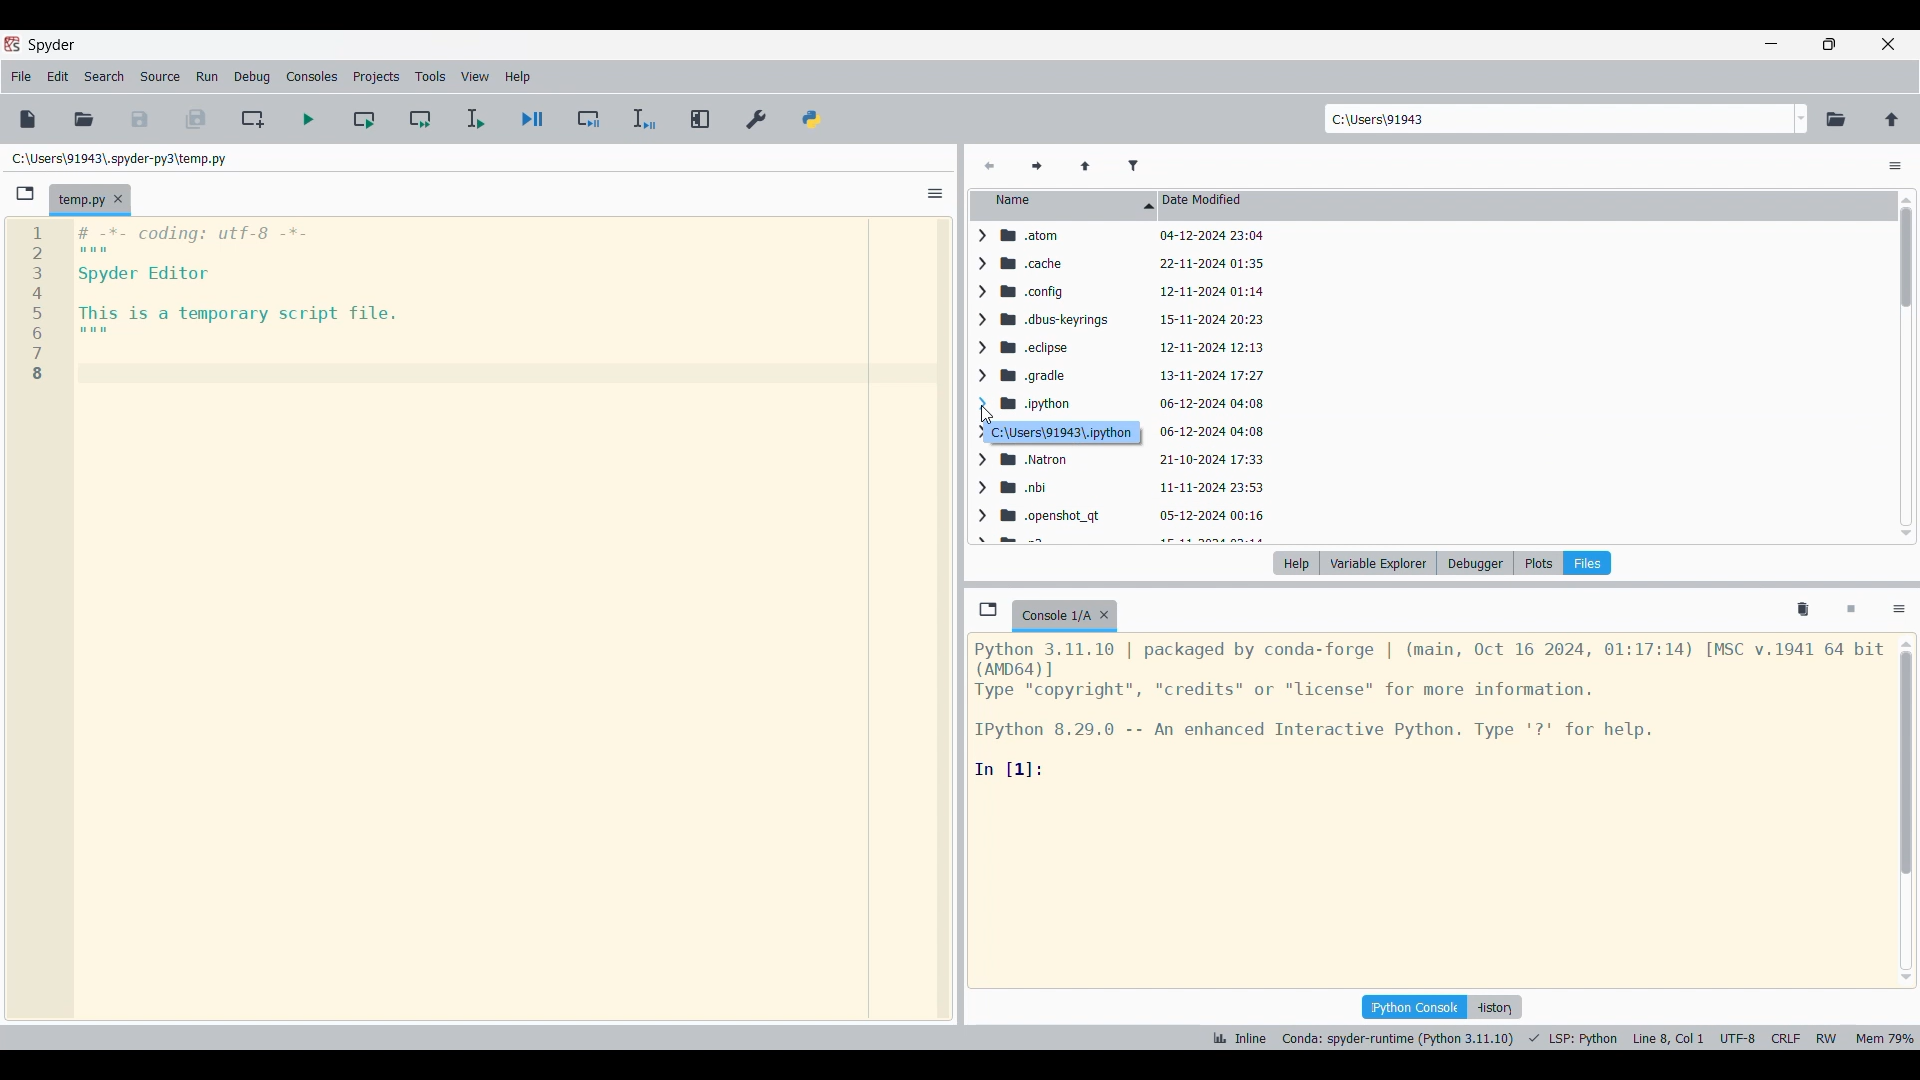  Describe the element at coordinates (58, 77) in the screenshot. I see `Edit menu` at that location.